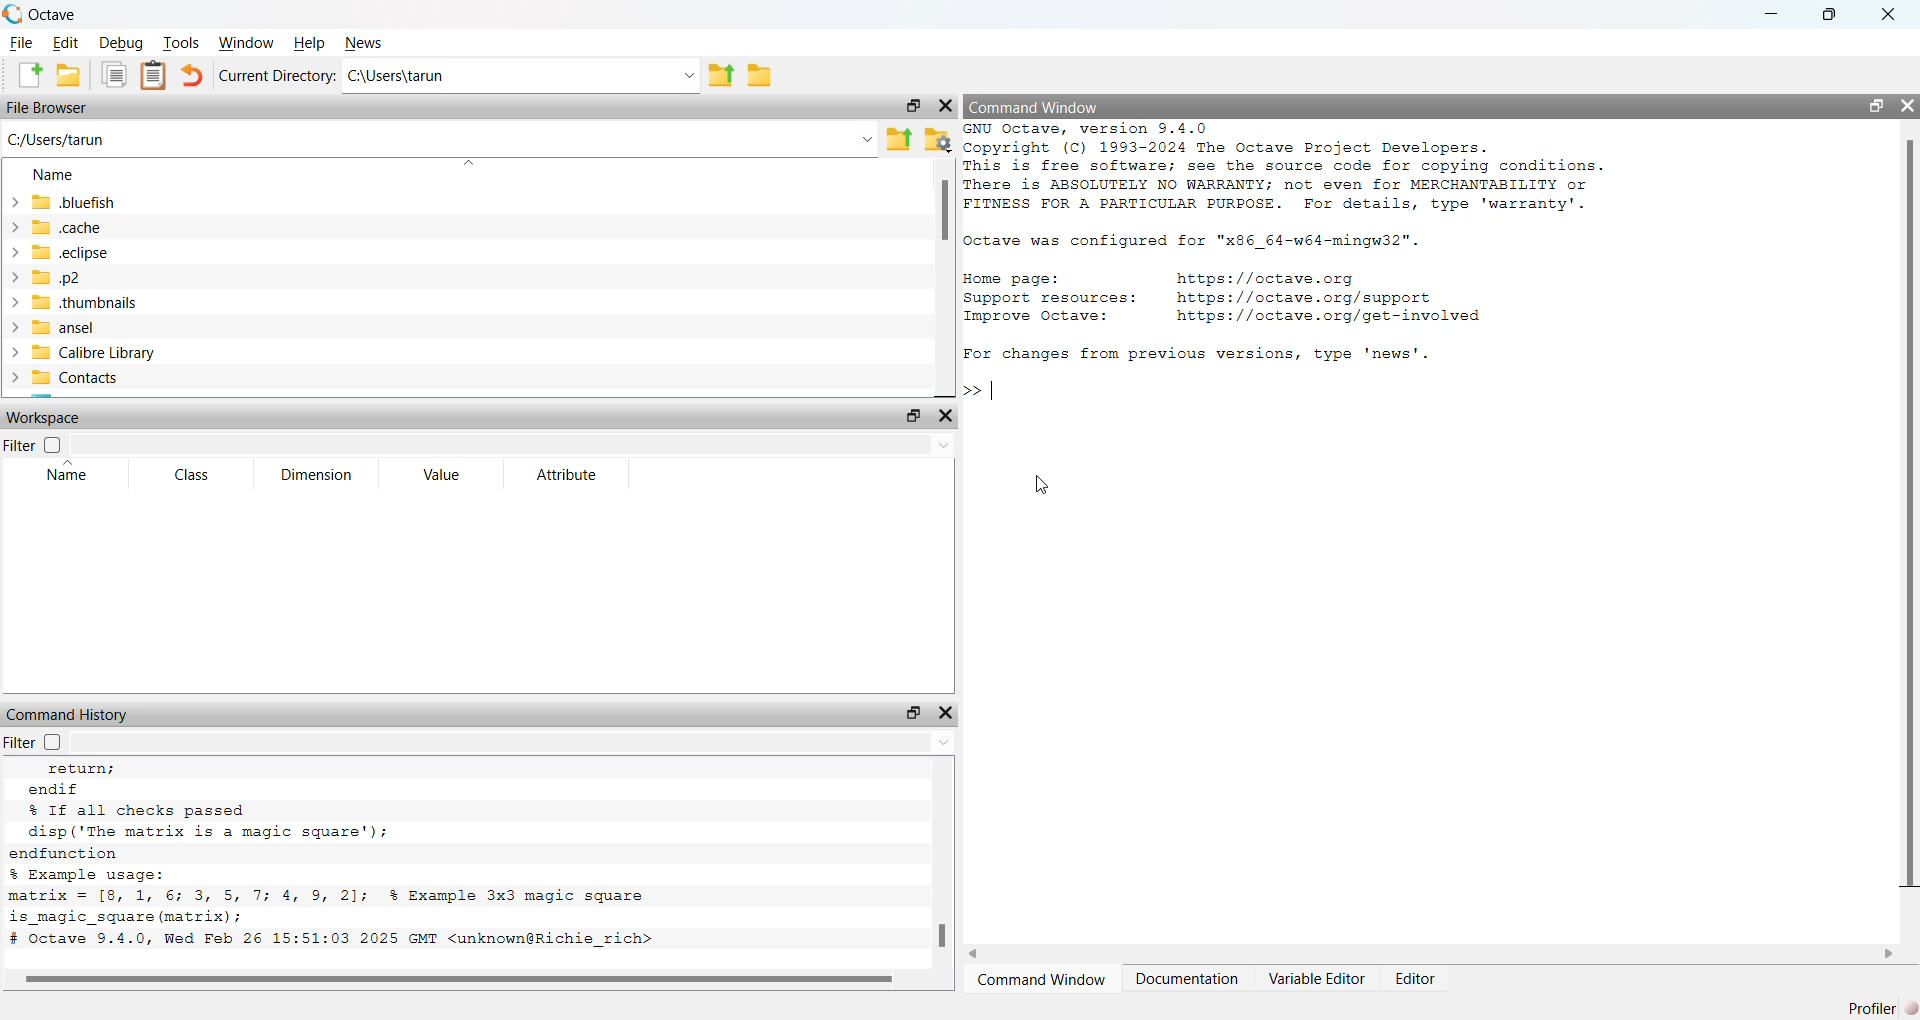  Describe the element at coordinates (181, 42) in the screenshot. I see `Tools` at that location.